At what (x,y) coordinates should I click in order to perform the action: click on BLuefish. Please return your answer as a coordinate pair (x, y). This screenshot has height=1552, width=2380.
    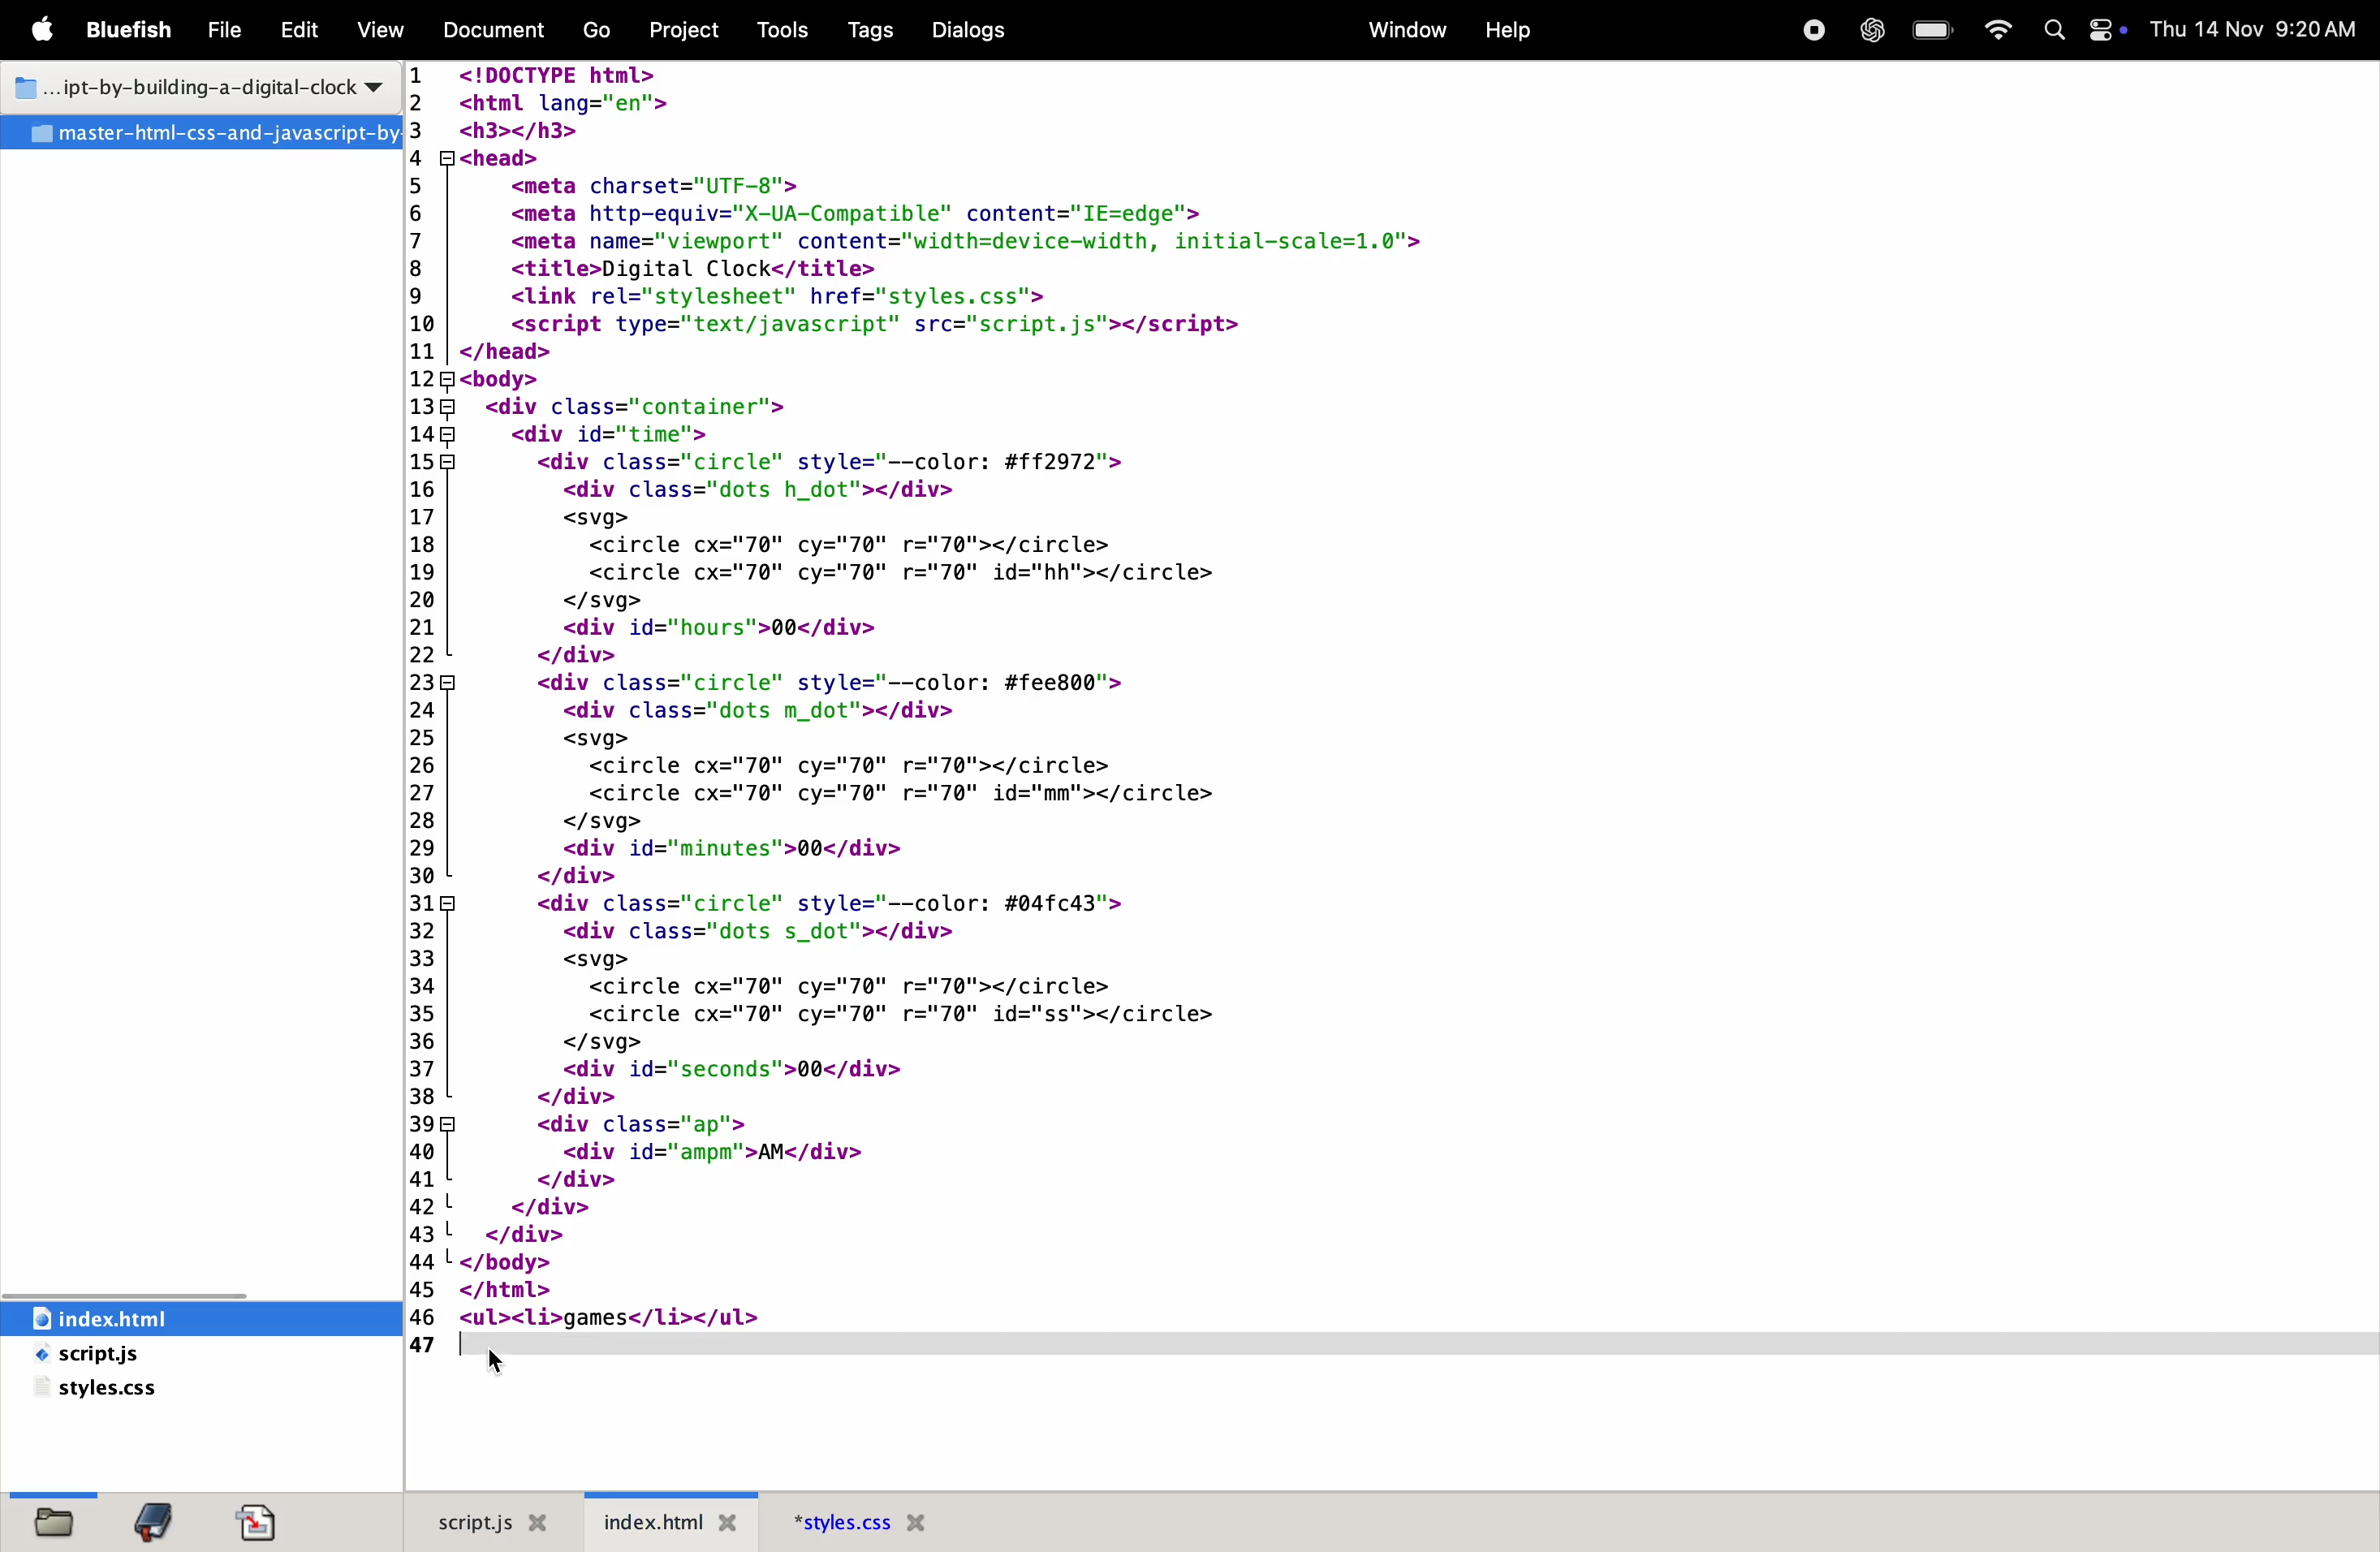
    Looking at the image, I should click on (134, 28).